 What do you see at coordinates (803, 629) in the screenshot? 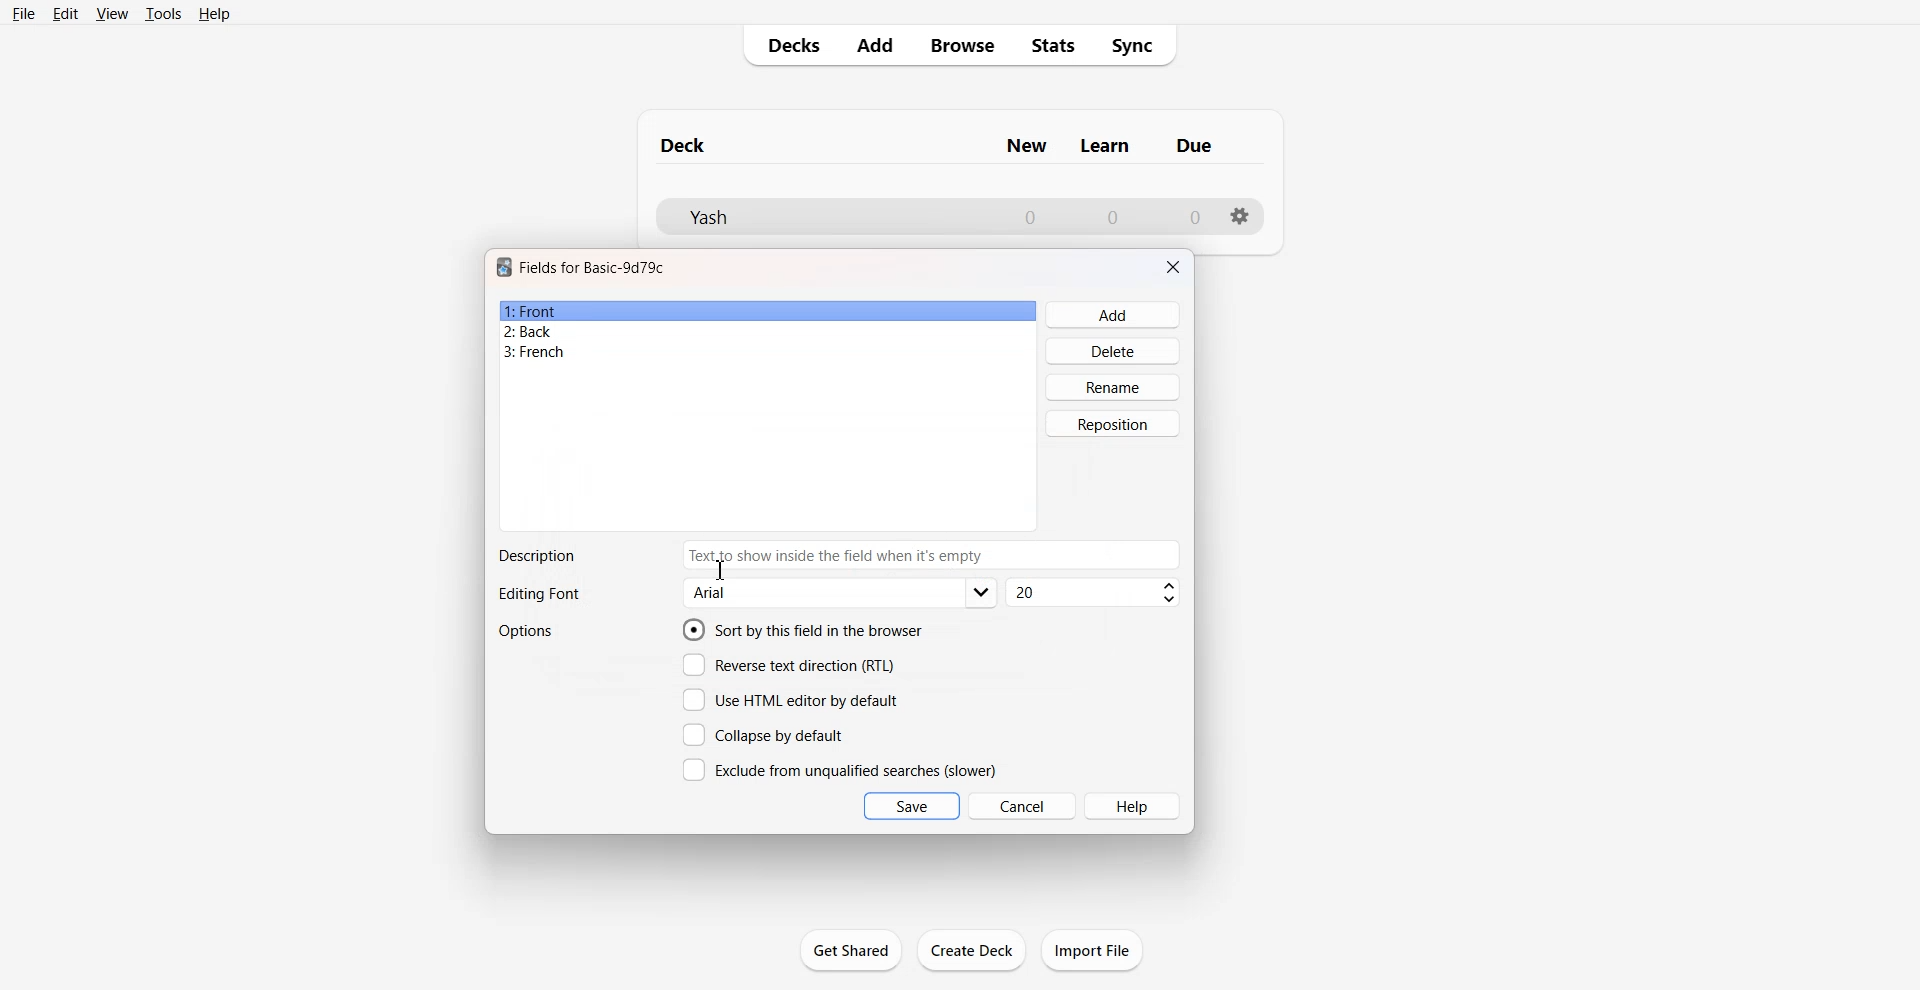
I see `Sort by this field in the browser` at bounding box center [803, 629].